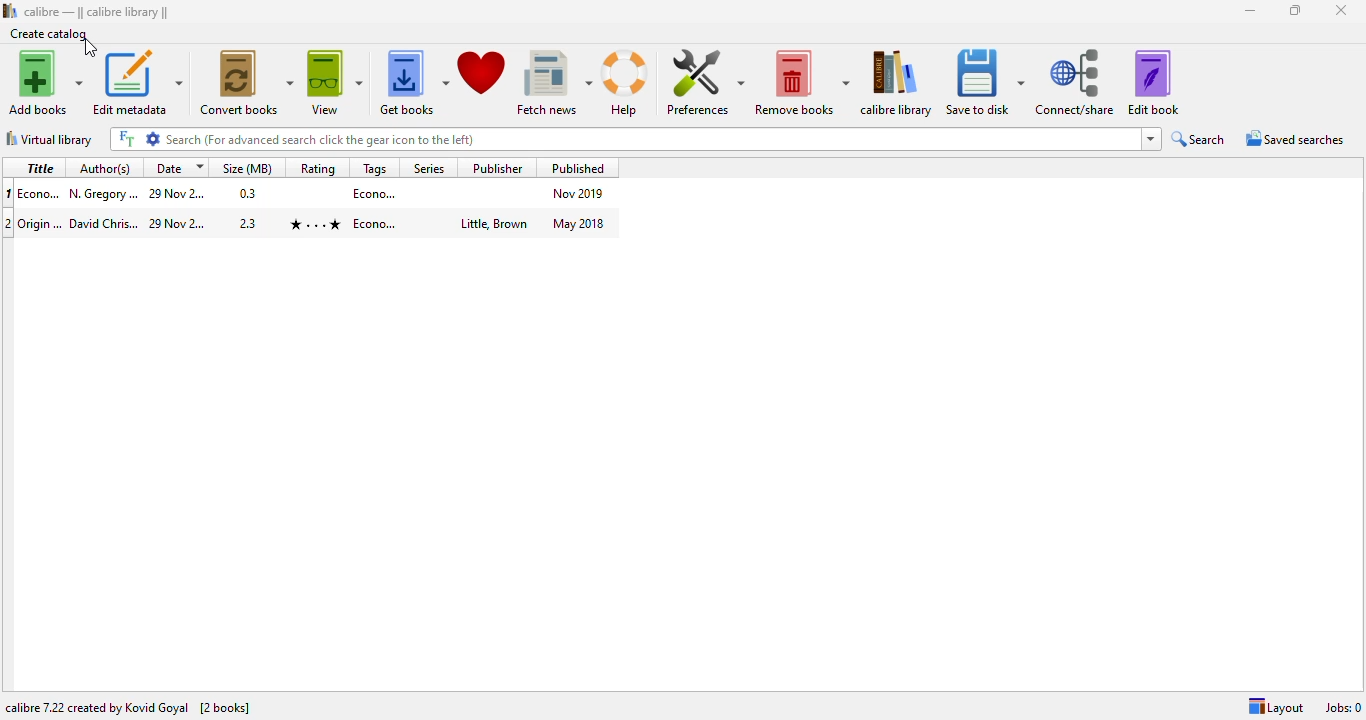  What do you see at coordinates (90, 47) in the screenshot?
I see `cursor` at bounding box center [90, 47].